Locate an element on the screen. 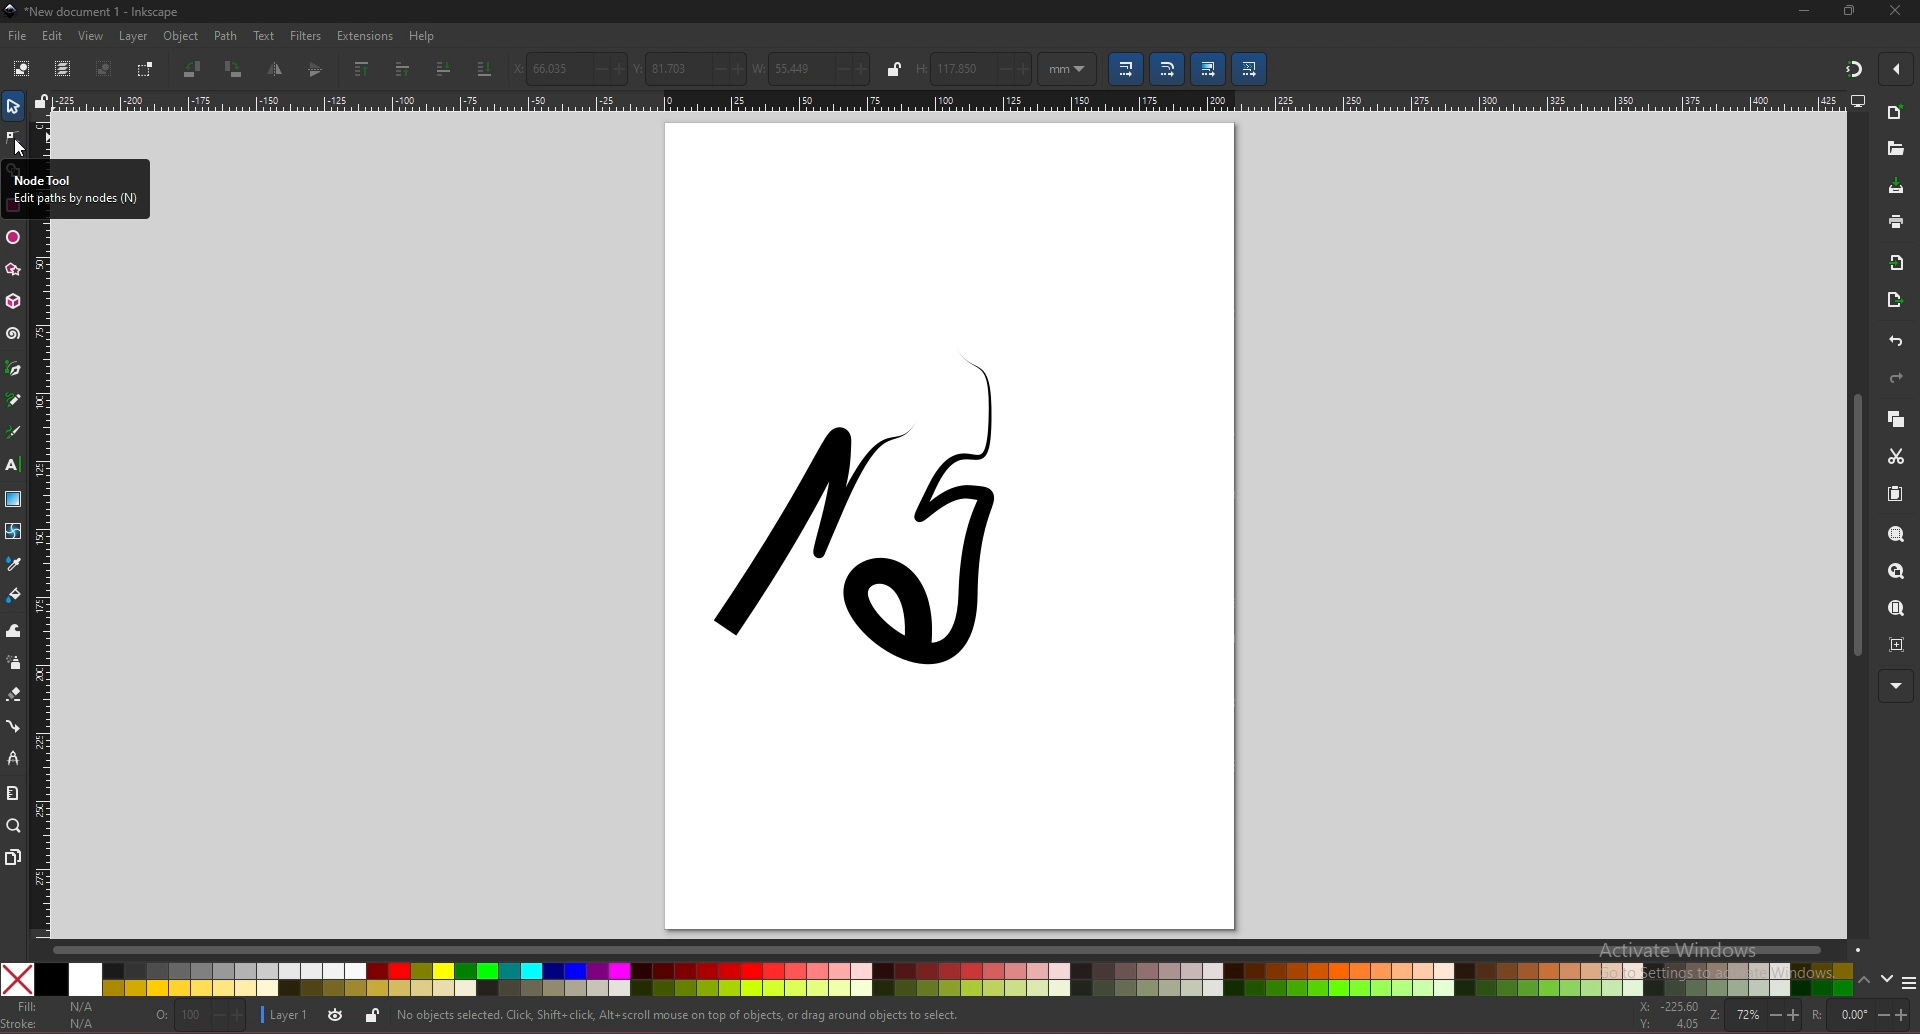 The width and height of the screenshot is (1920, 1034). height is located at coordinates (972, 68).